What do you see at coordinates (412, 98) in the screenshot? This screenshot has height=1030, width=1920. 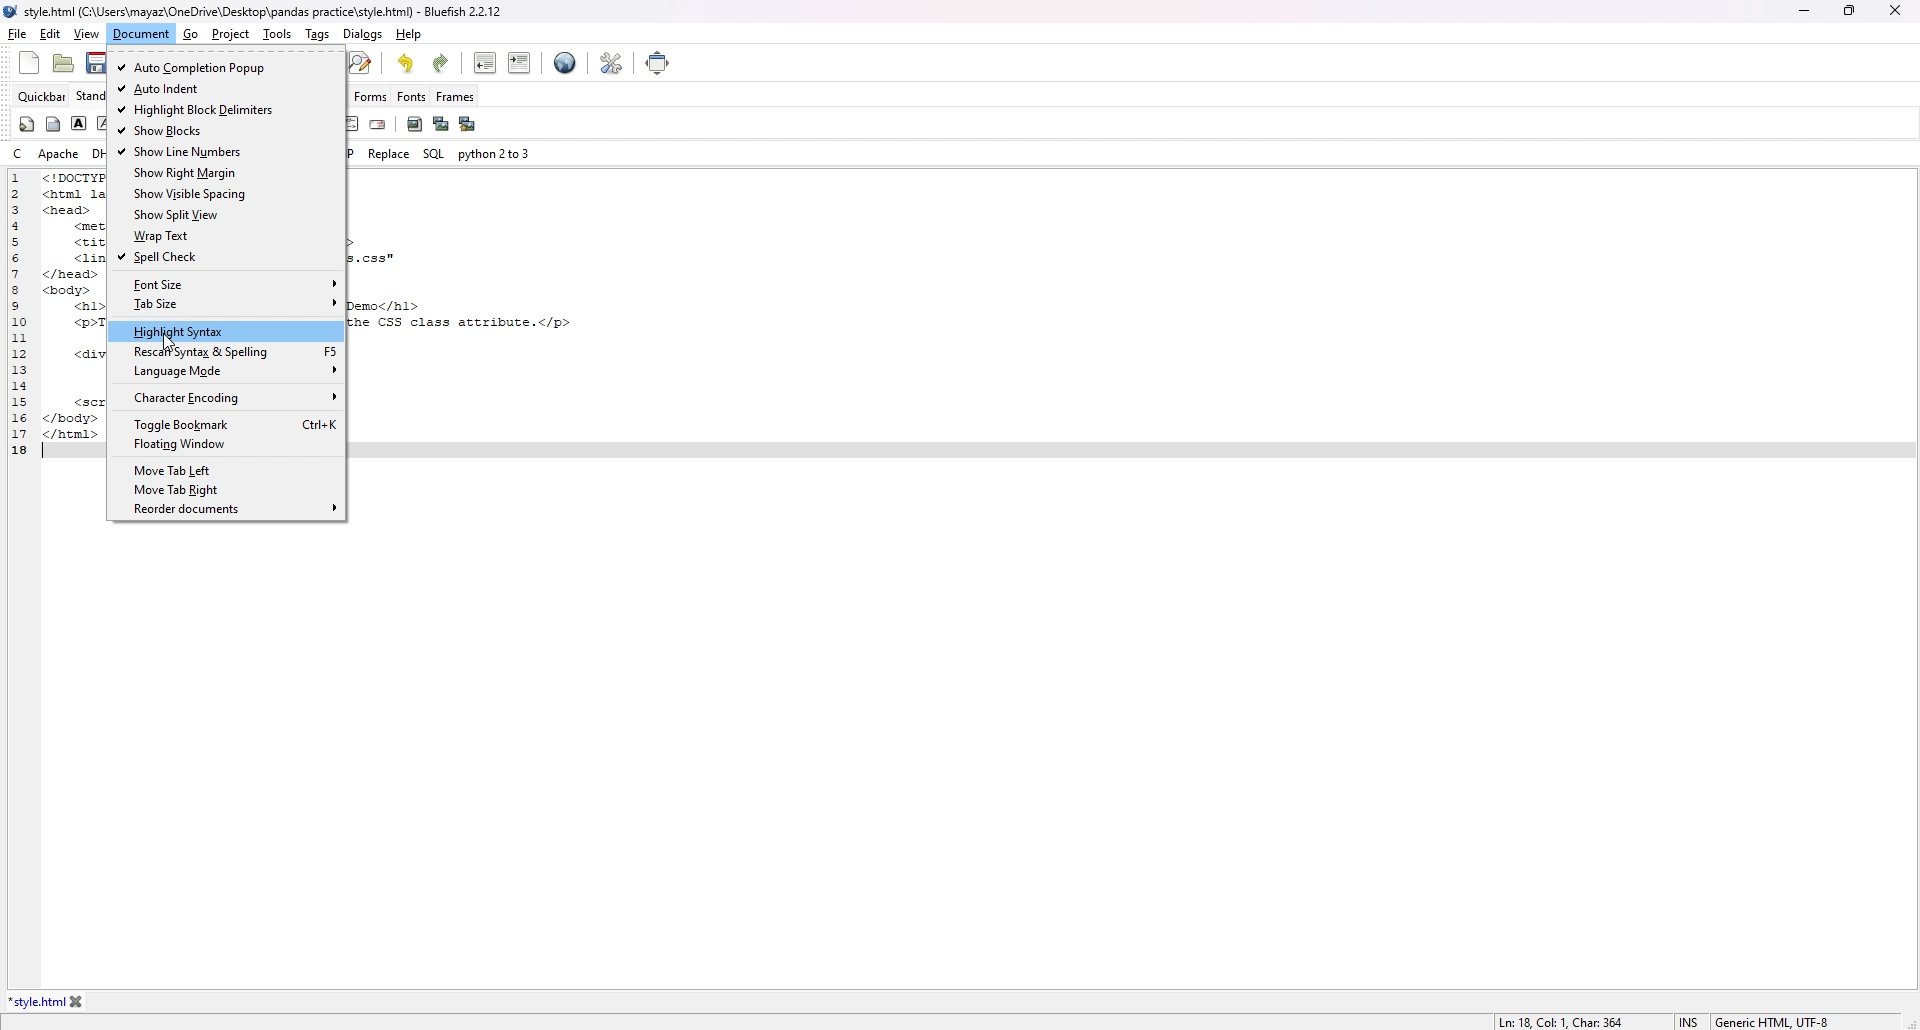 I see `fonts` at bounding box center [412, 98].